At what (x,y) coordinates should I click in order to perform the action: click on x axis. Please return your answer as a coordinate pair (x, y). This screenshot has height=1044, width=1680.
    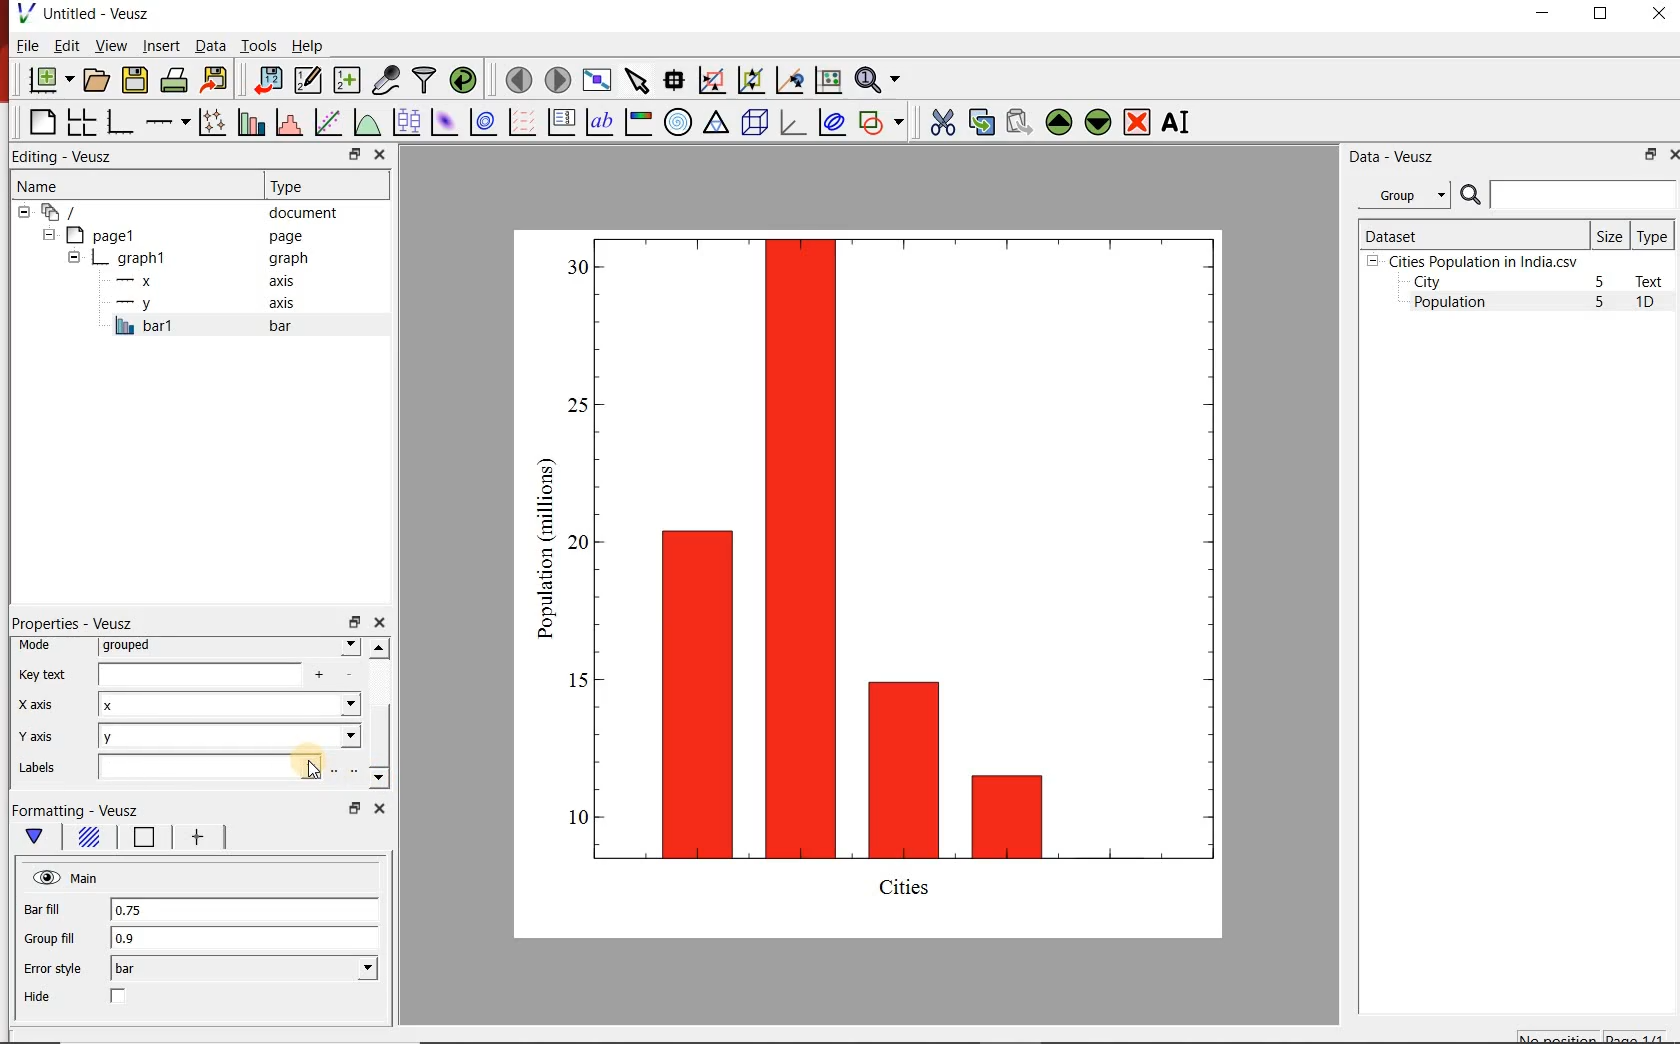
    Looking at the image, I should click on (208, 281).